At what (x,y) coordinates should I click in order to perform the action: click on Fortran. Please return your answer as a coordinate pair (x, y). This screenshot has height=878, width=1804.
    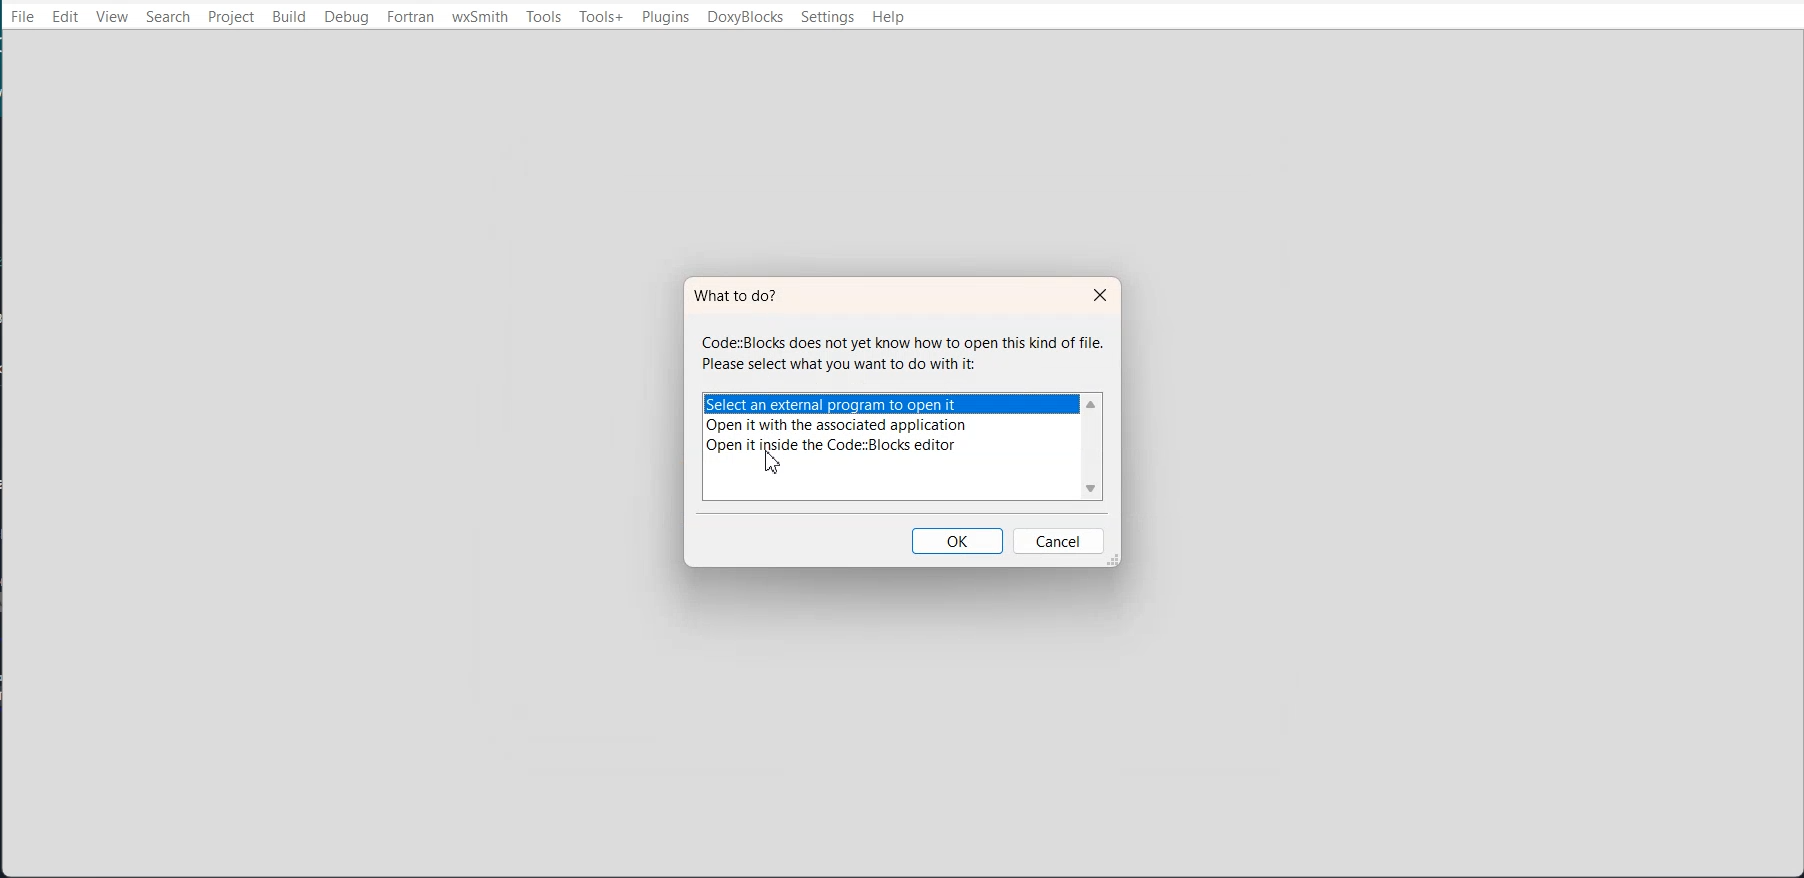
    Looking at the image, I should click on (411, 18).